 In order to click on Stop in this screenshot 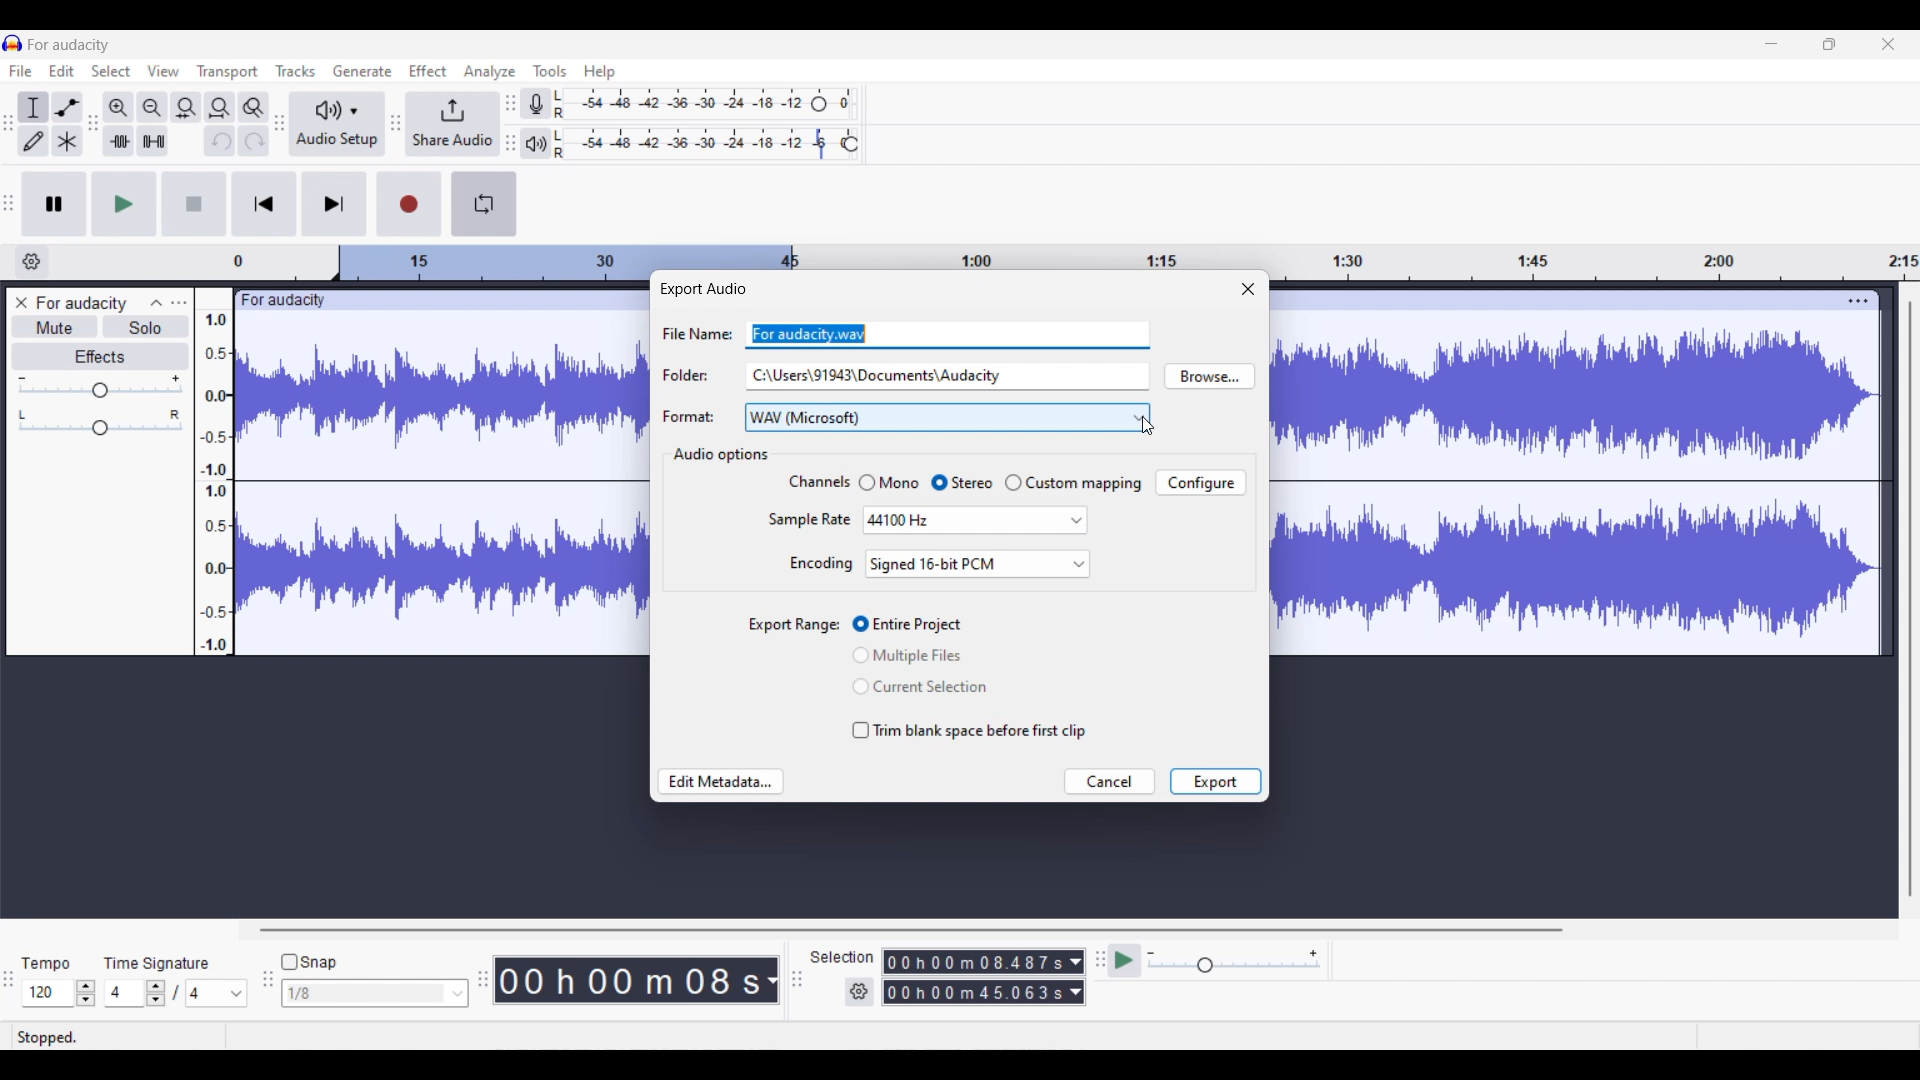, I will do `click(194, 203)`.